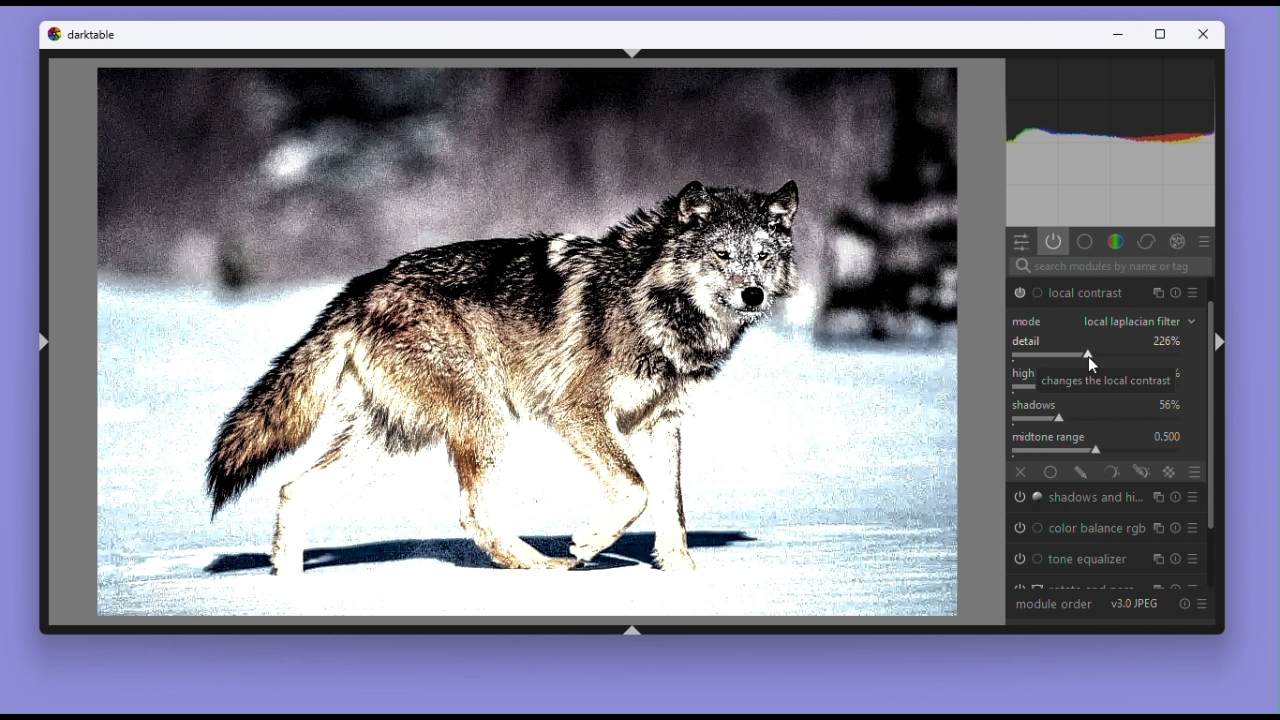 The image size is (1280, 720). What do you see at coordinates (42, 346) in the screenshot?
I see `shift+ctrl+l` at bounding box center [42, 346].